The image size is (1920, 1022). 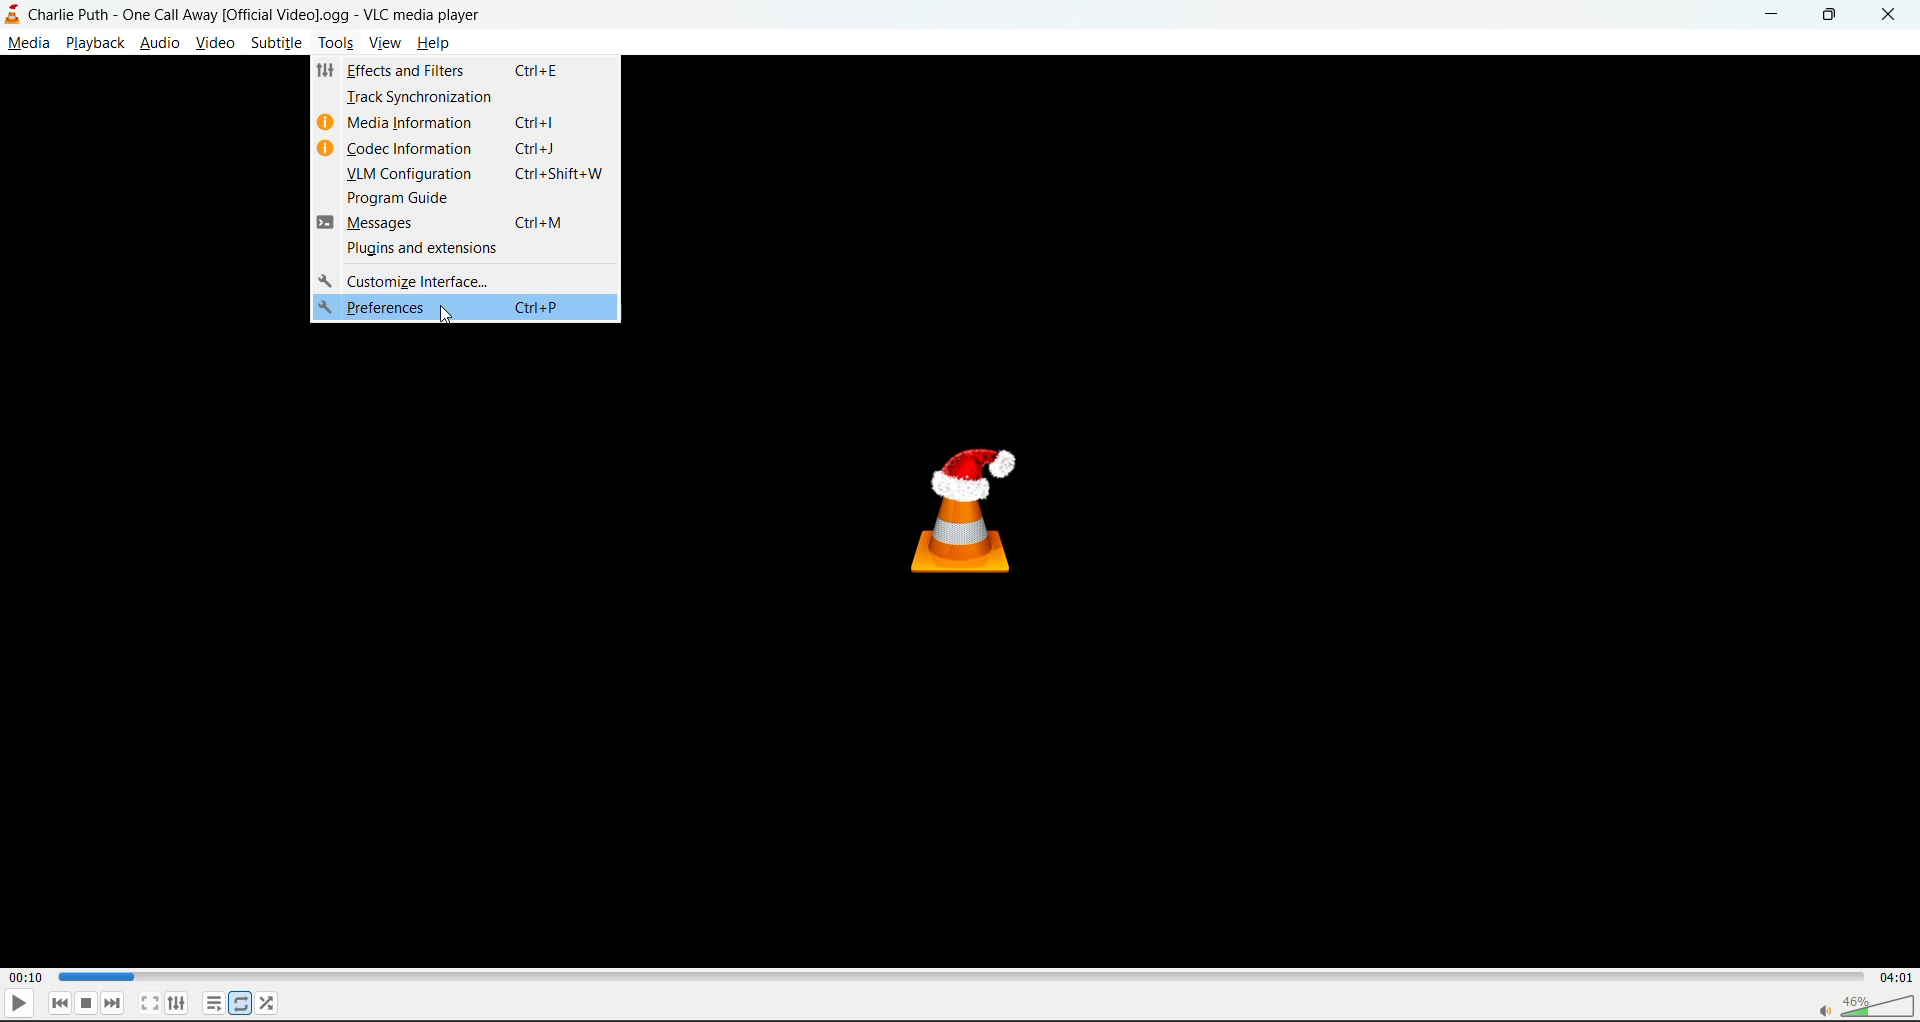 I want to click on minimize, so click(x=1767, y=13).